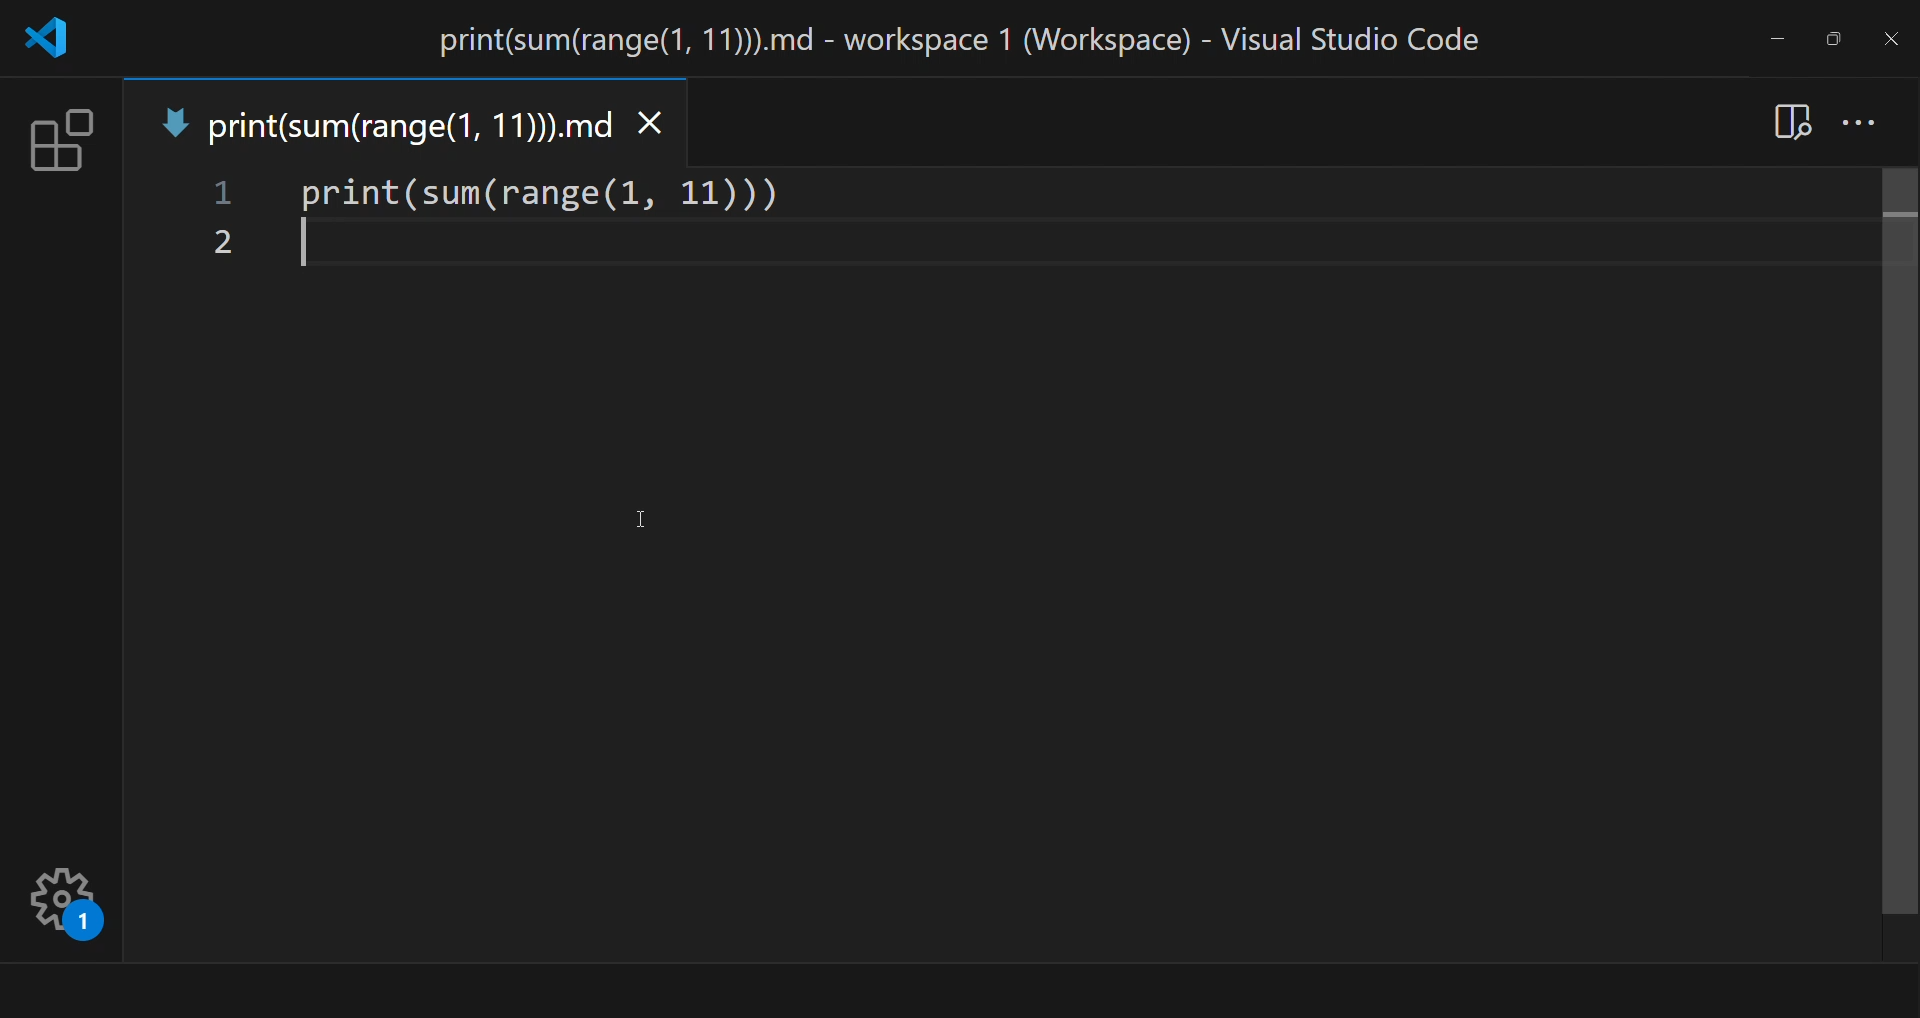  Describe the element at coordinates (544, 192) in the screenshot. I see `code` at that location.